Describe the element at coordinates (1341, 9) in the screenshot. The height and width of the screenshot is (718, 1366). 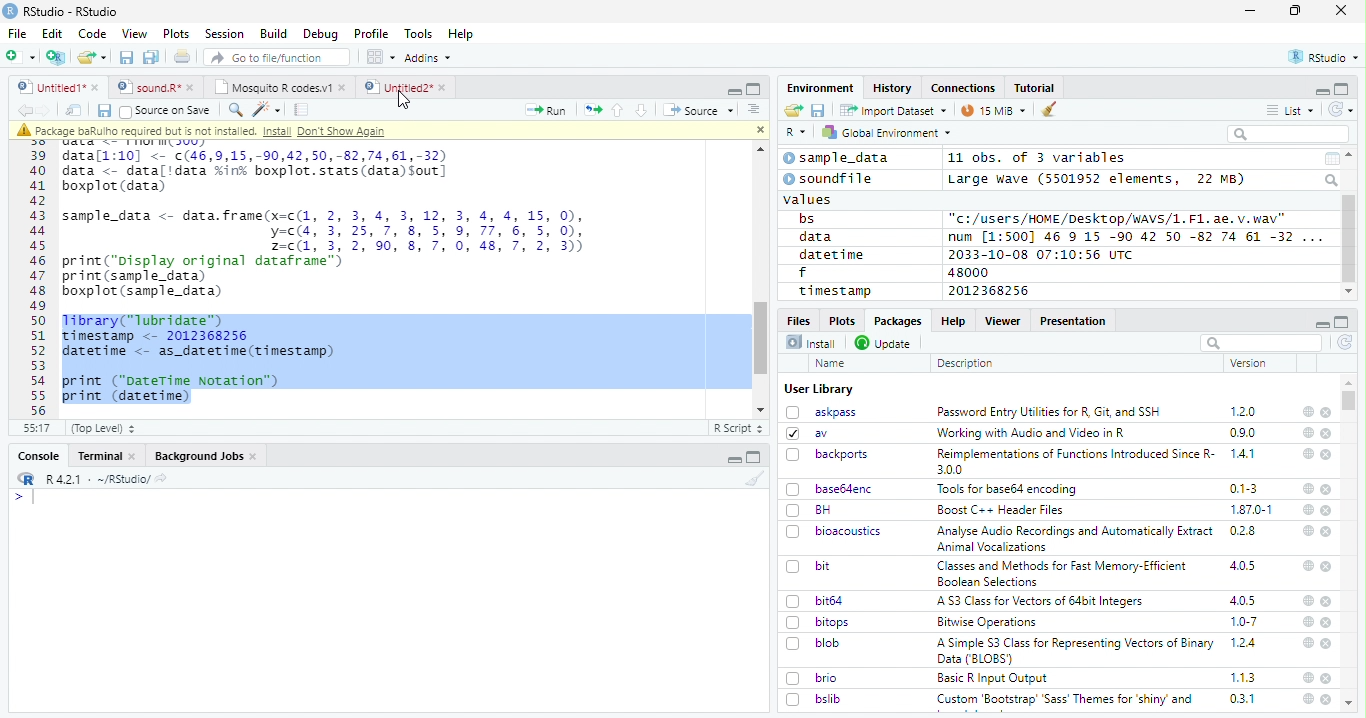
I see `close` at that location.